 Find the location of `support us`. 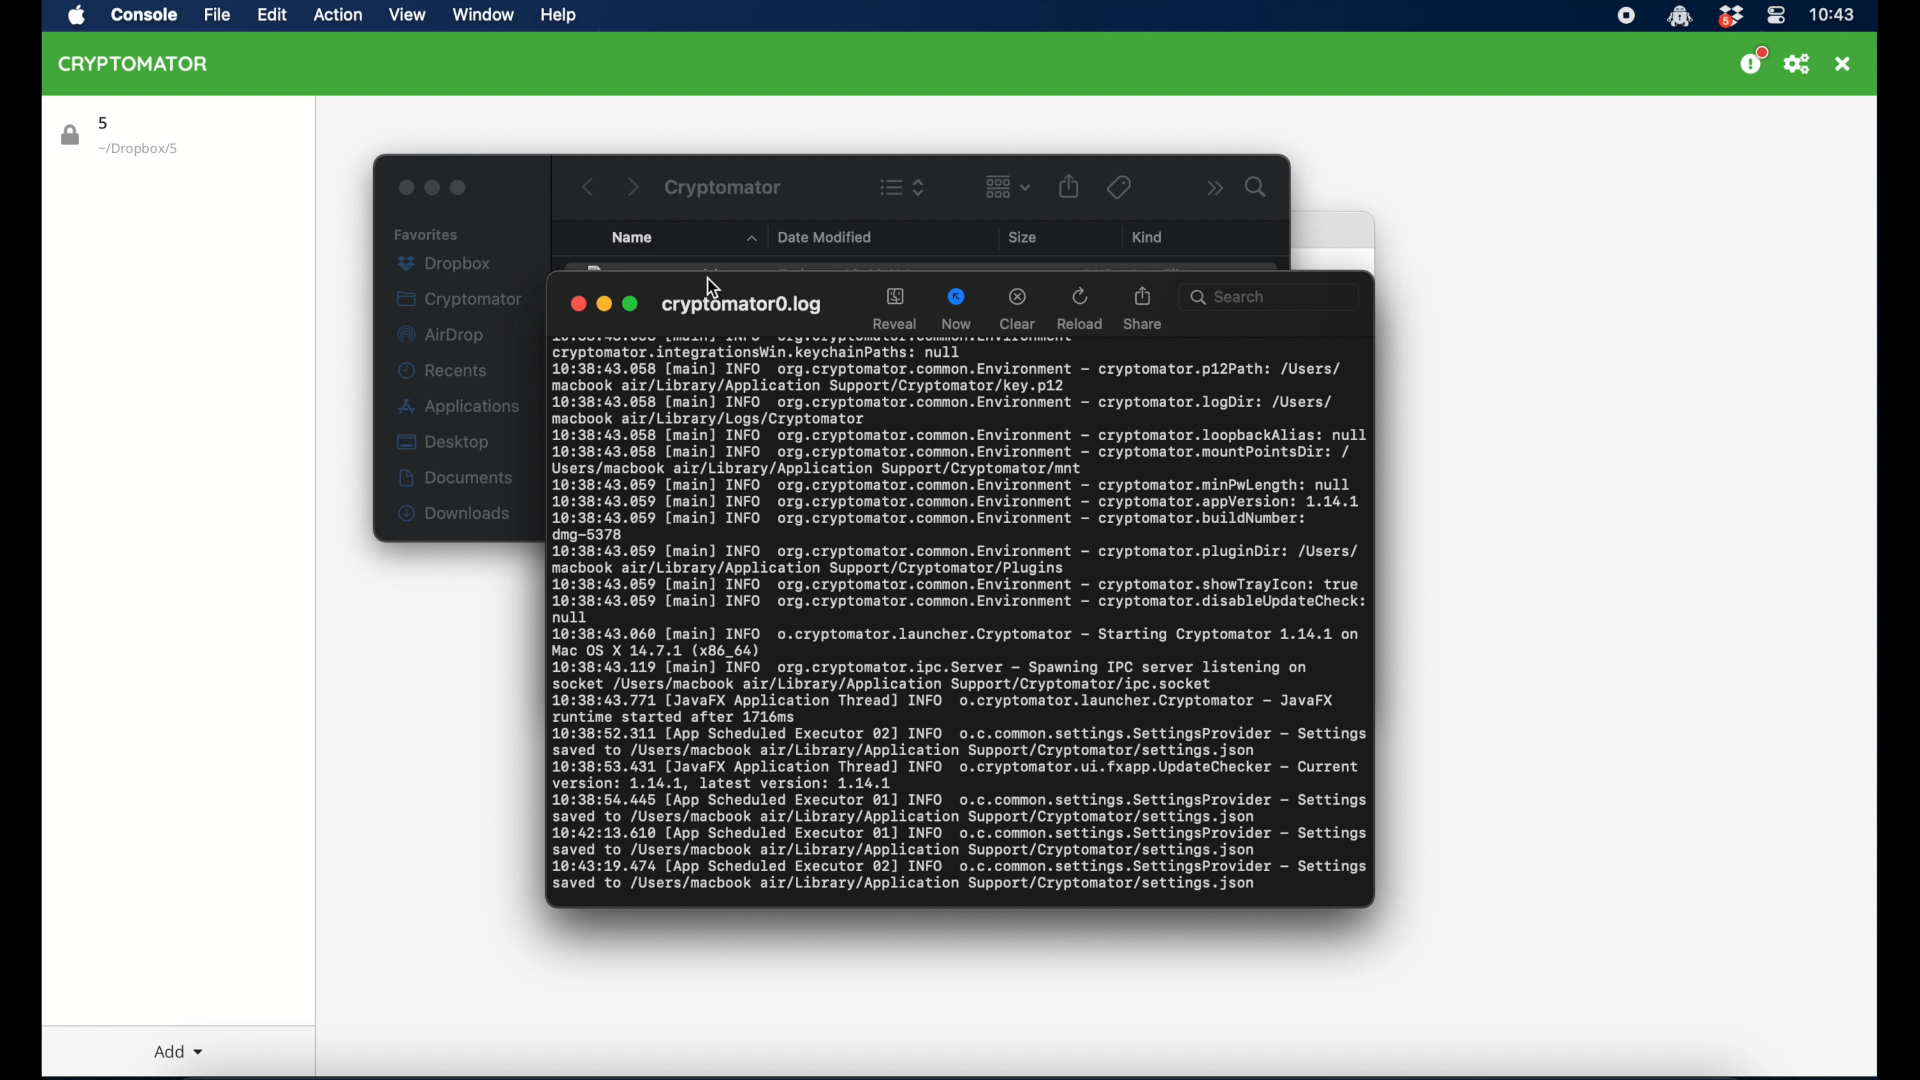

support us is located at coordinates (1755, 61).